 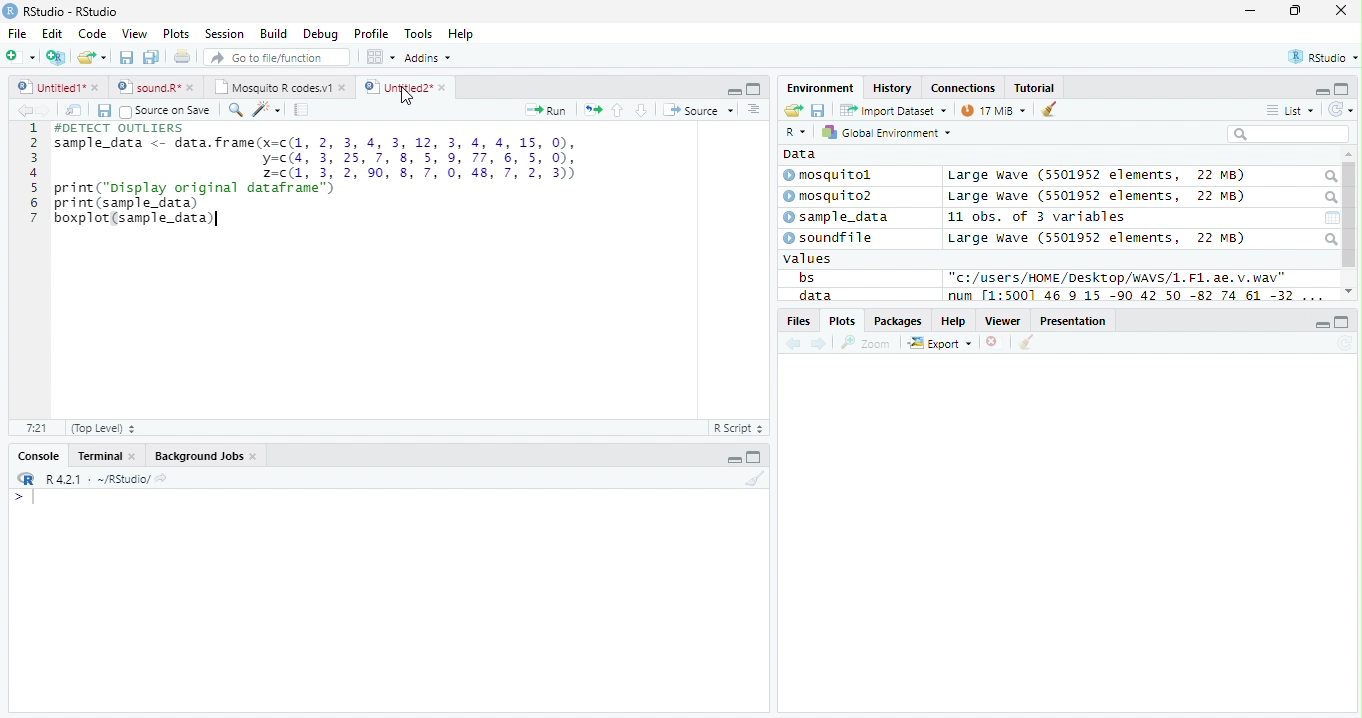 What do you see at coordinates (1329, 177) in the screenshot?
I see `search` at bounding box center [1329, 177].